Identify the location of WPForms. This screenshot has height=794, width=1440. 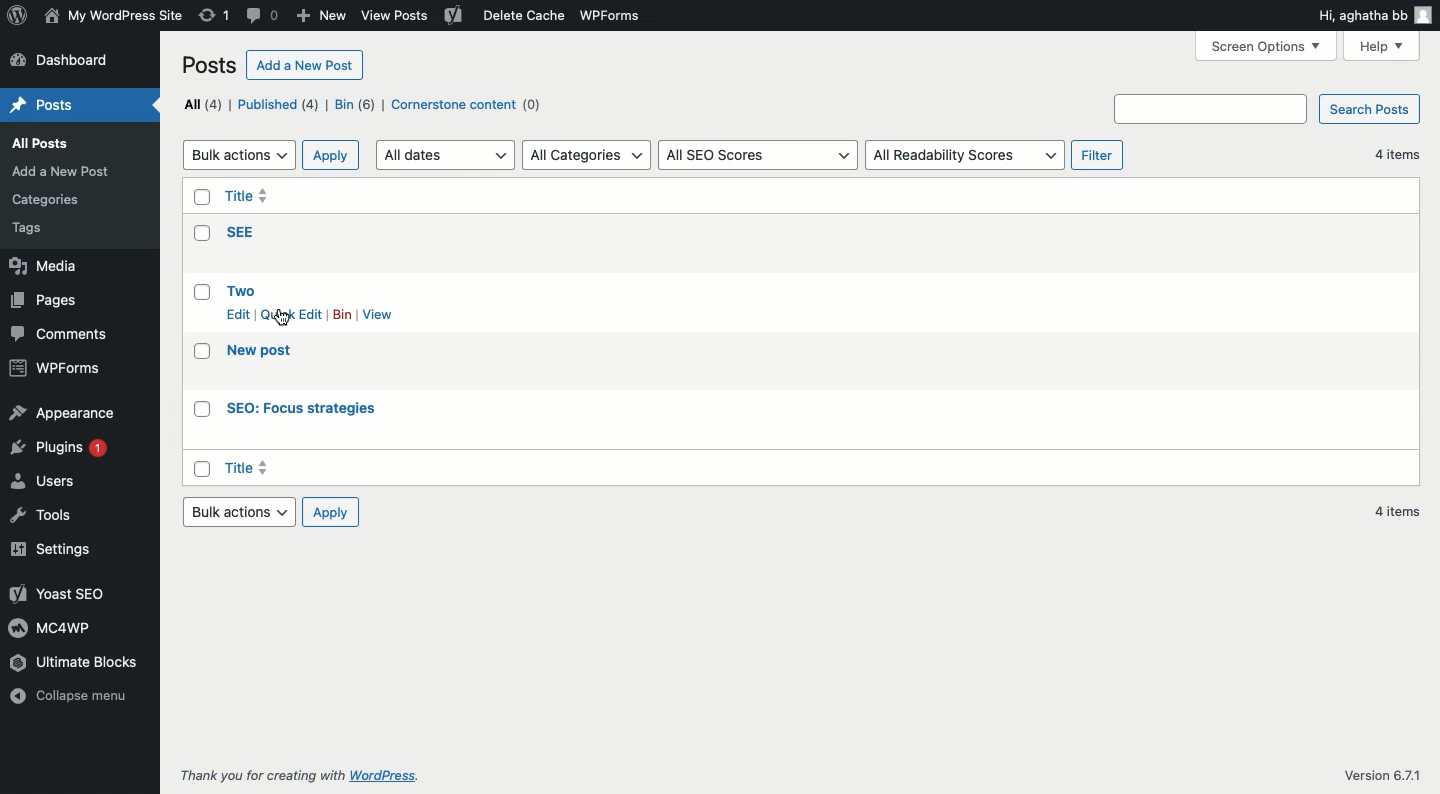
(620, 14).